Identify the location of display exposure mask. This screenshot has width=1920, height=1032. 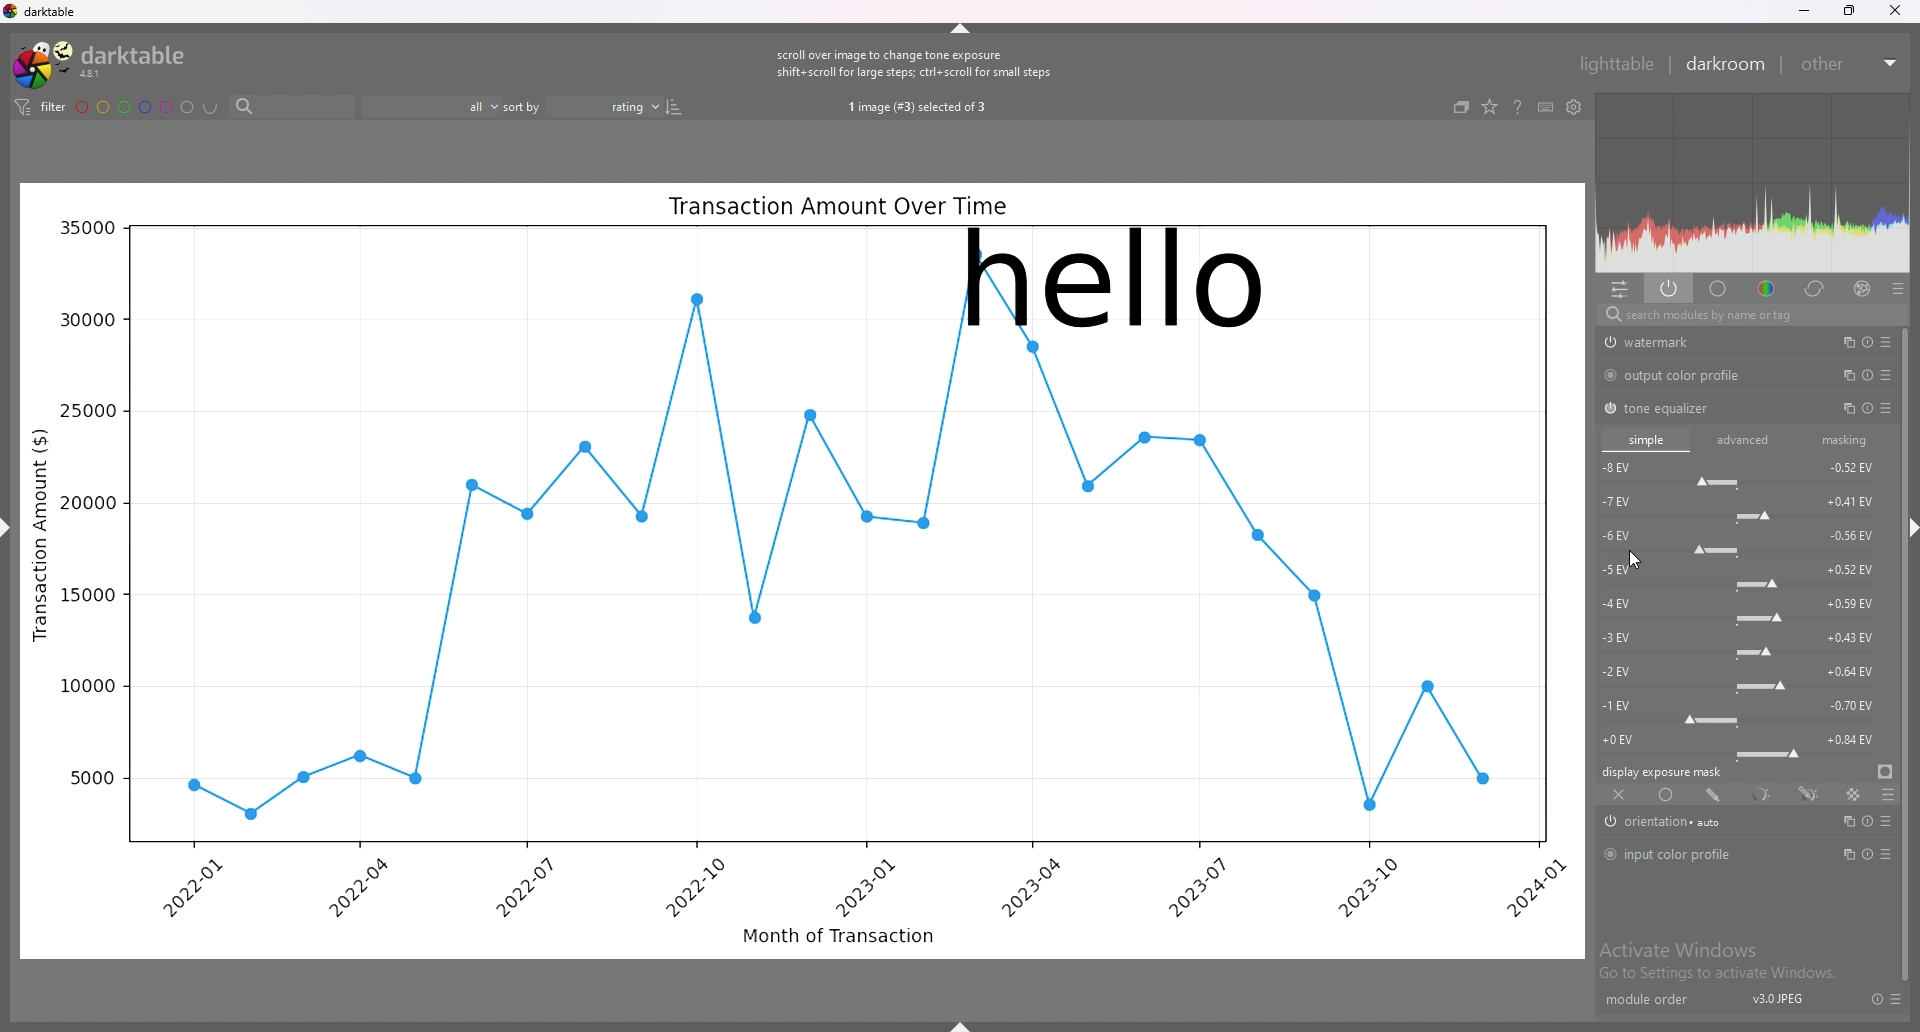
(1885, 772).